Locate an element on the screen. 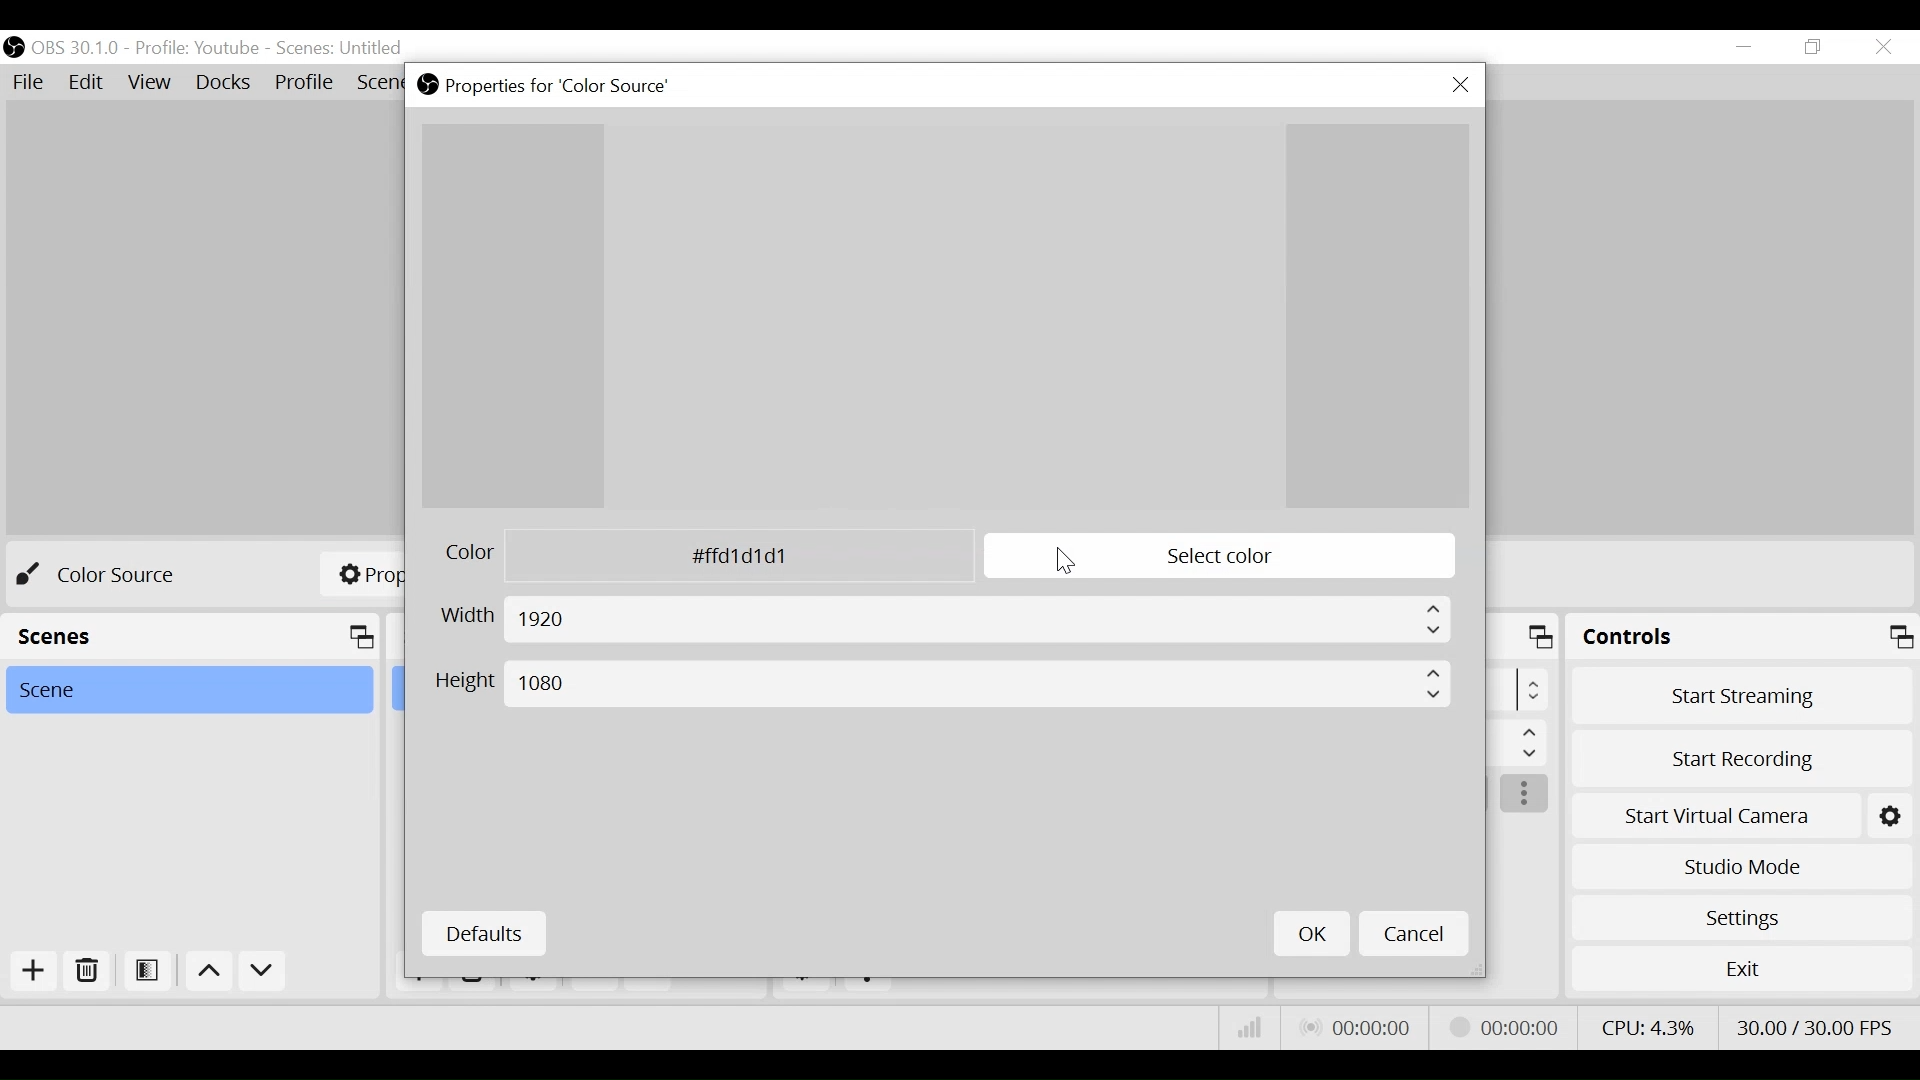 This screenshot has width=1920, height=1080. Live Status is located at coordinates (1358, 1025).